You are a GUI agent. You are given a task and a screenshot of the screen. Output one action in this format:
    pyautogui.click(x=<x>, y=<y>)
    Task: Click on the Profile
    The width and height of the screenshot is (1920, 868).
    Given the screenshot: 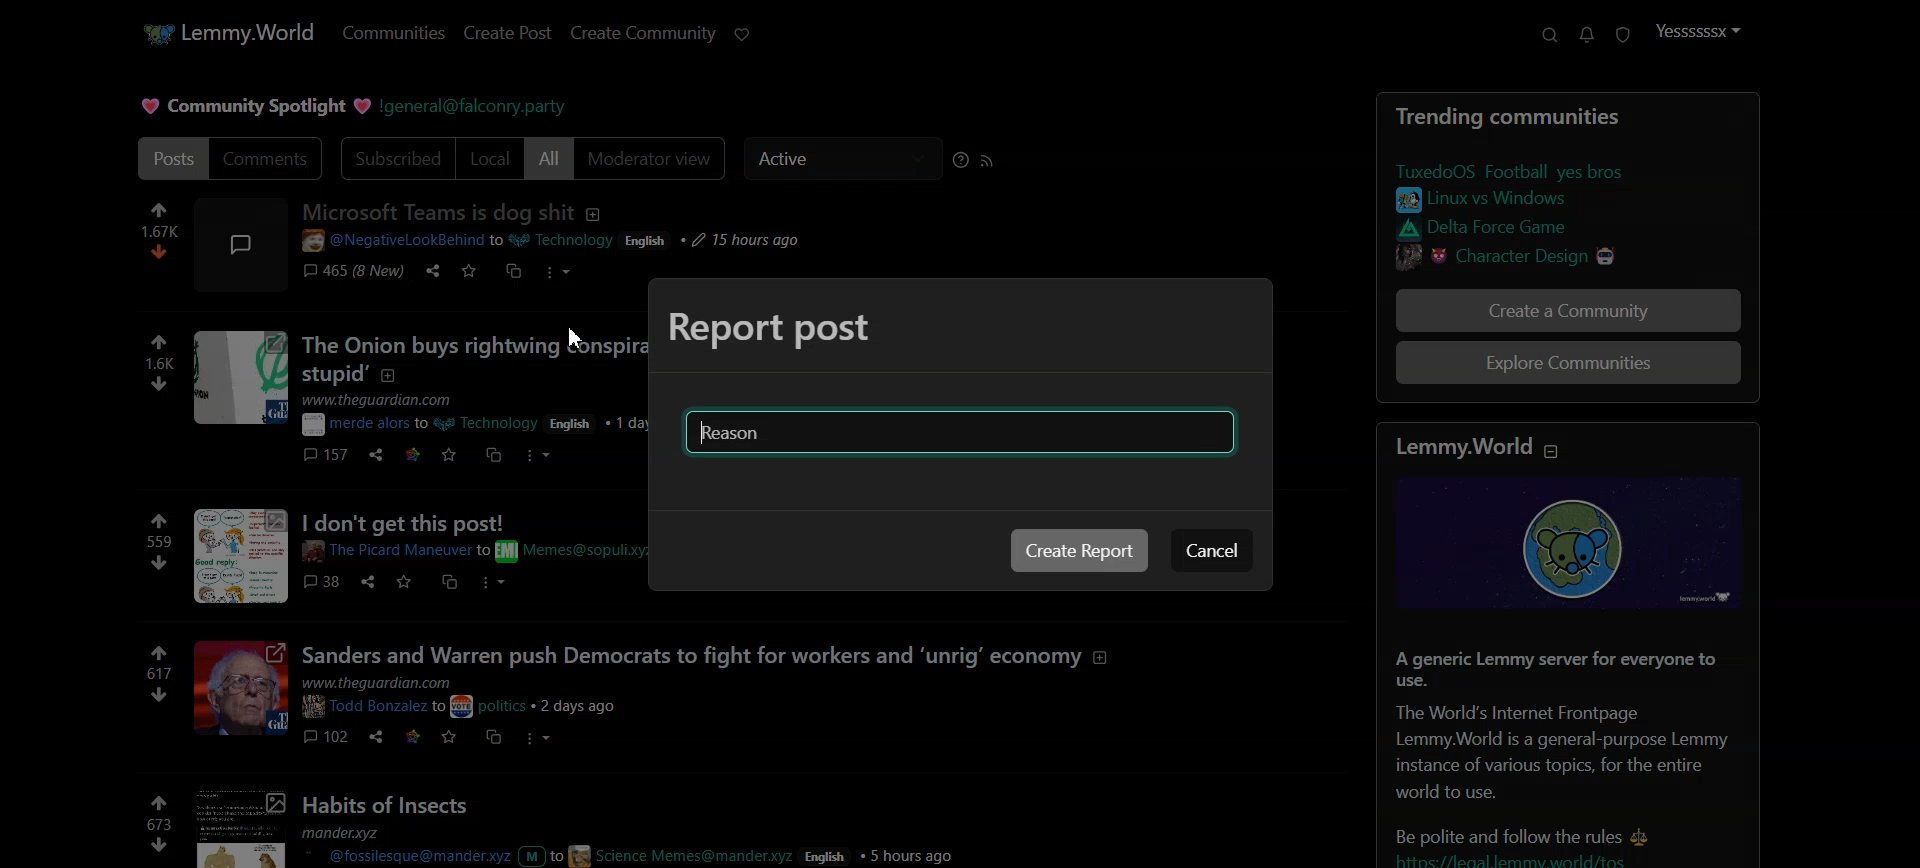 What is the action you would take?
    pyautogui.click(x=1698, y=31)
    